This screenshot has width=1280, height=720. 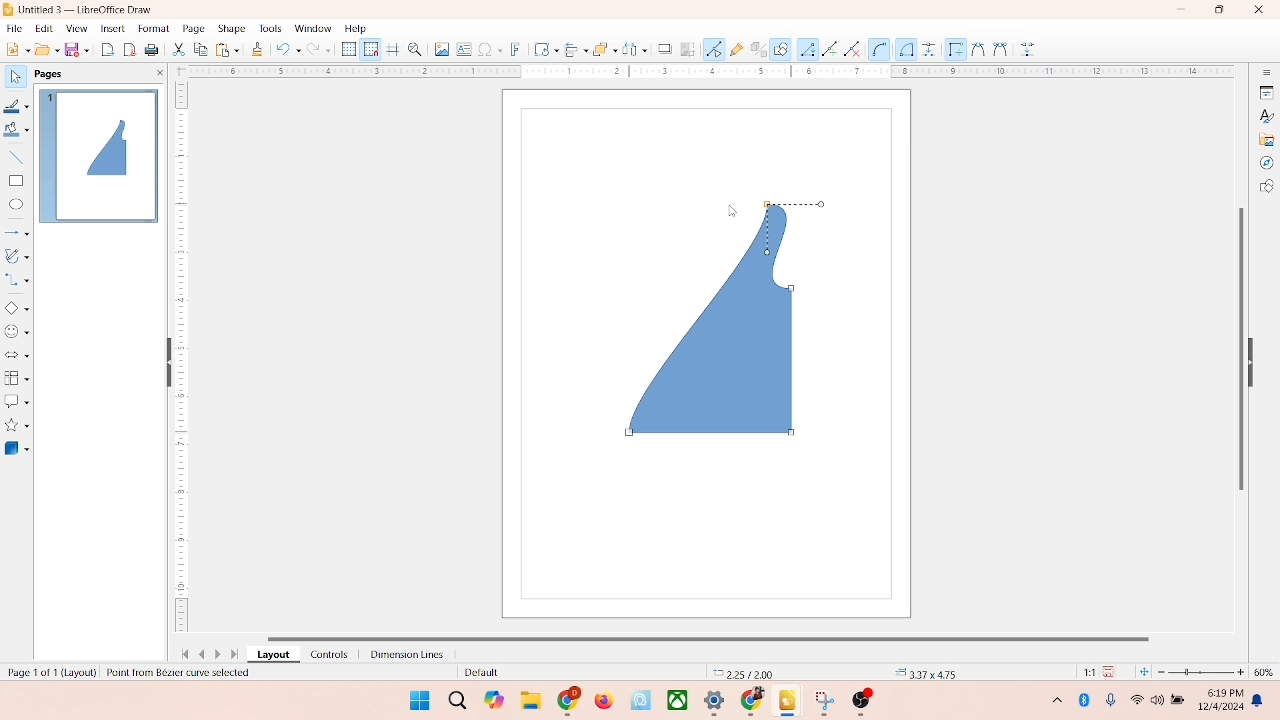 I want to click on previous page, so click(x=202, y=654).